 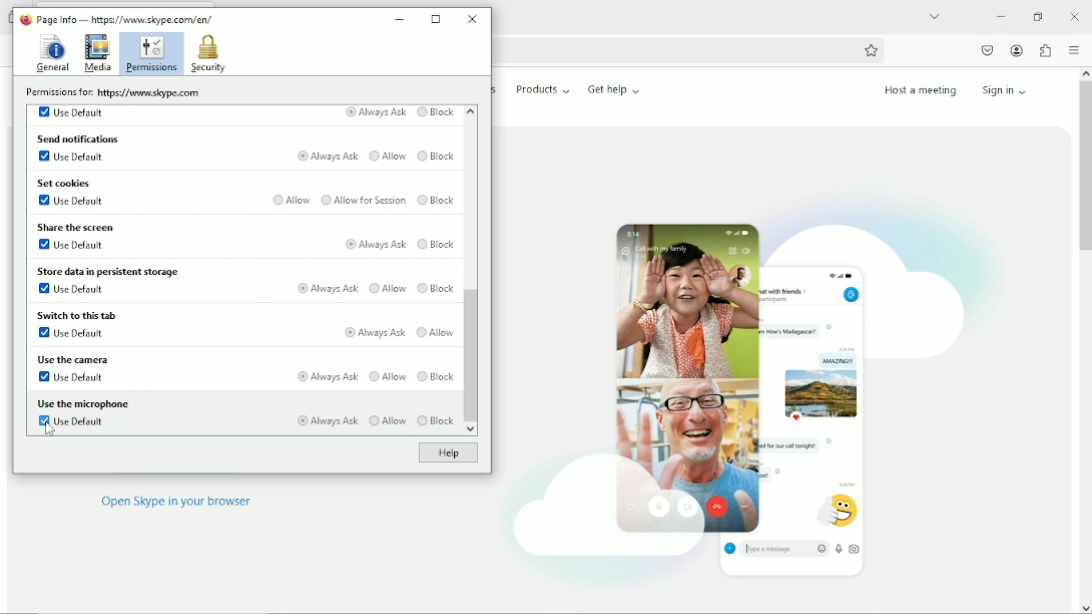 What do you see at coordinates (1045, 50) in the screenshot?
I see `Extensions` at bounding box center [1045, 50].